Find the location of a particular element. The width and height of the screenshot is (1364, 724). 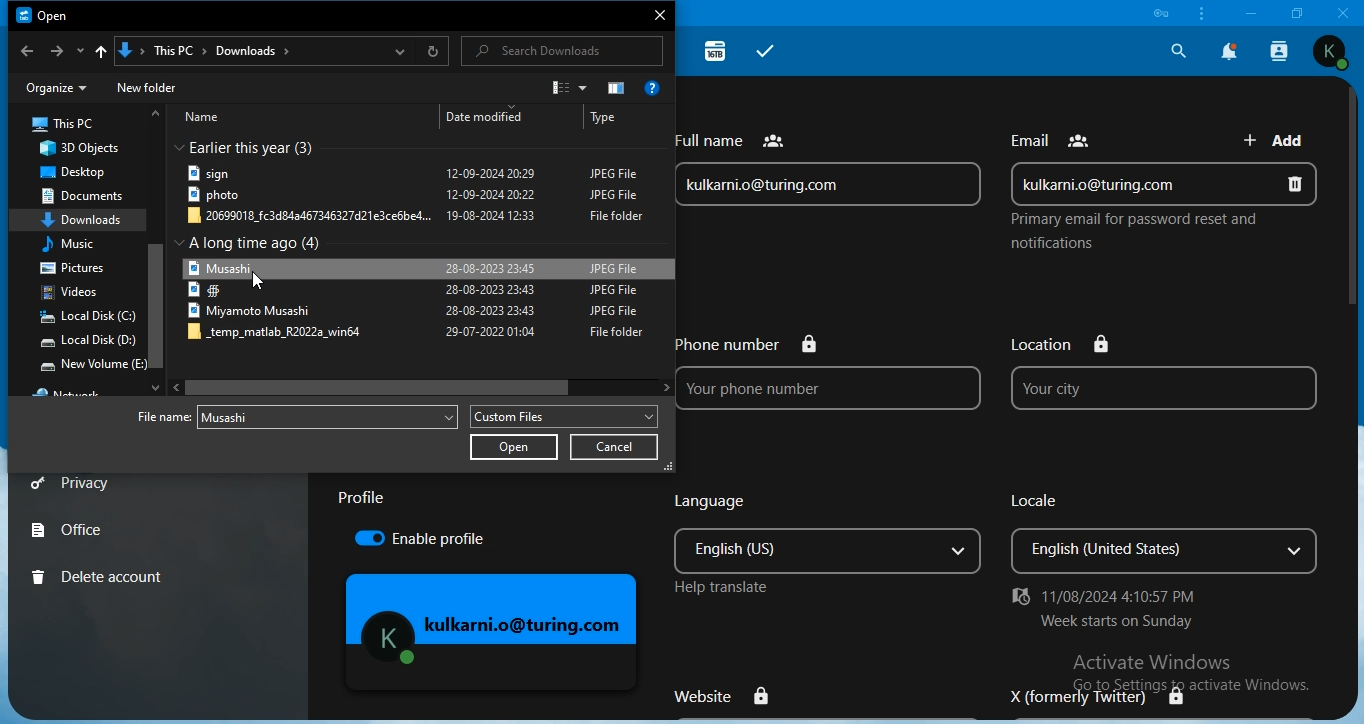

X is located at coordinates (1109, 694).